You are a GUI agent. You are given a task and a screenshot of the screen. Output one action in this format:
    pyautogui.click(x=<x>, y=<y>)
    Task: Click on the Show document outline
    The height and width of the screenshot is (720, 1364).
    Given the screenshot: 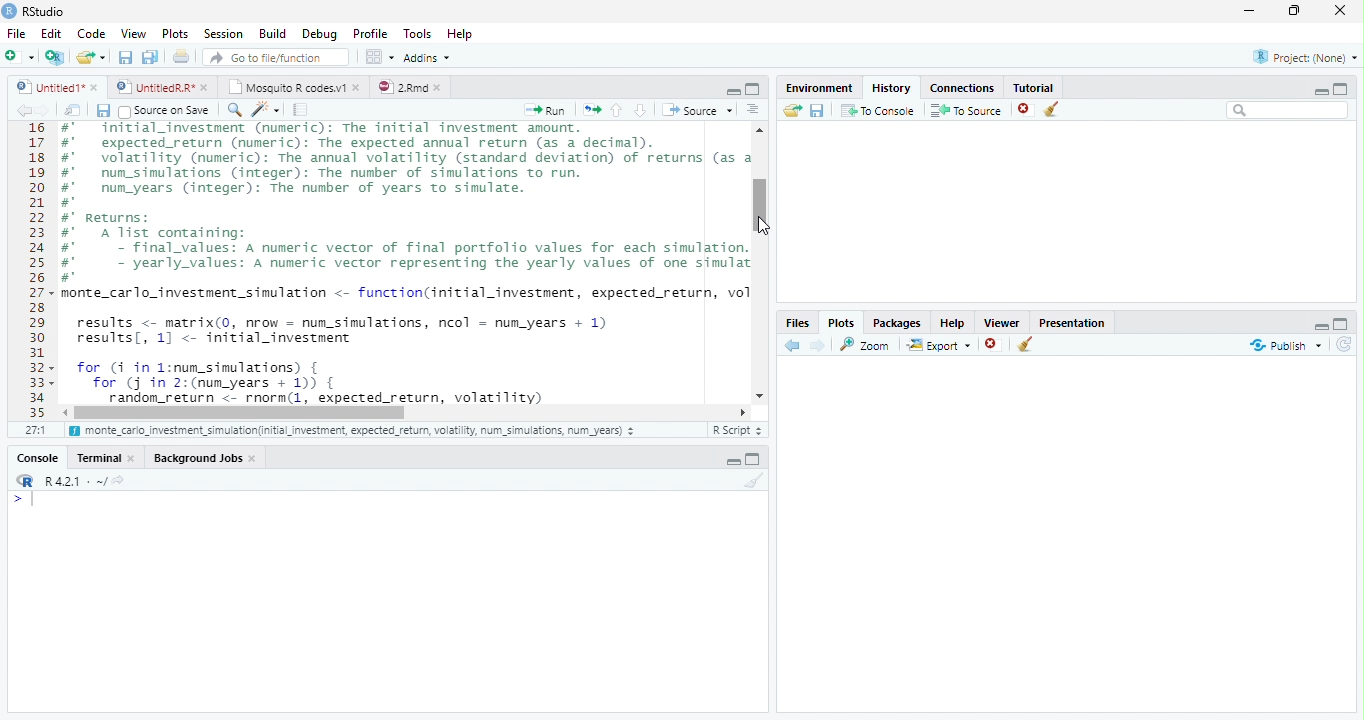 What is the action you would take?
    pyautogui.click(x=753, y=111)
    